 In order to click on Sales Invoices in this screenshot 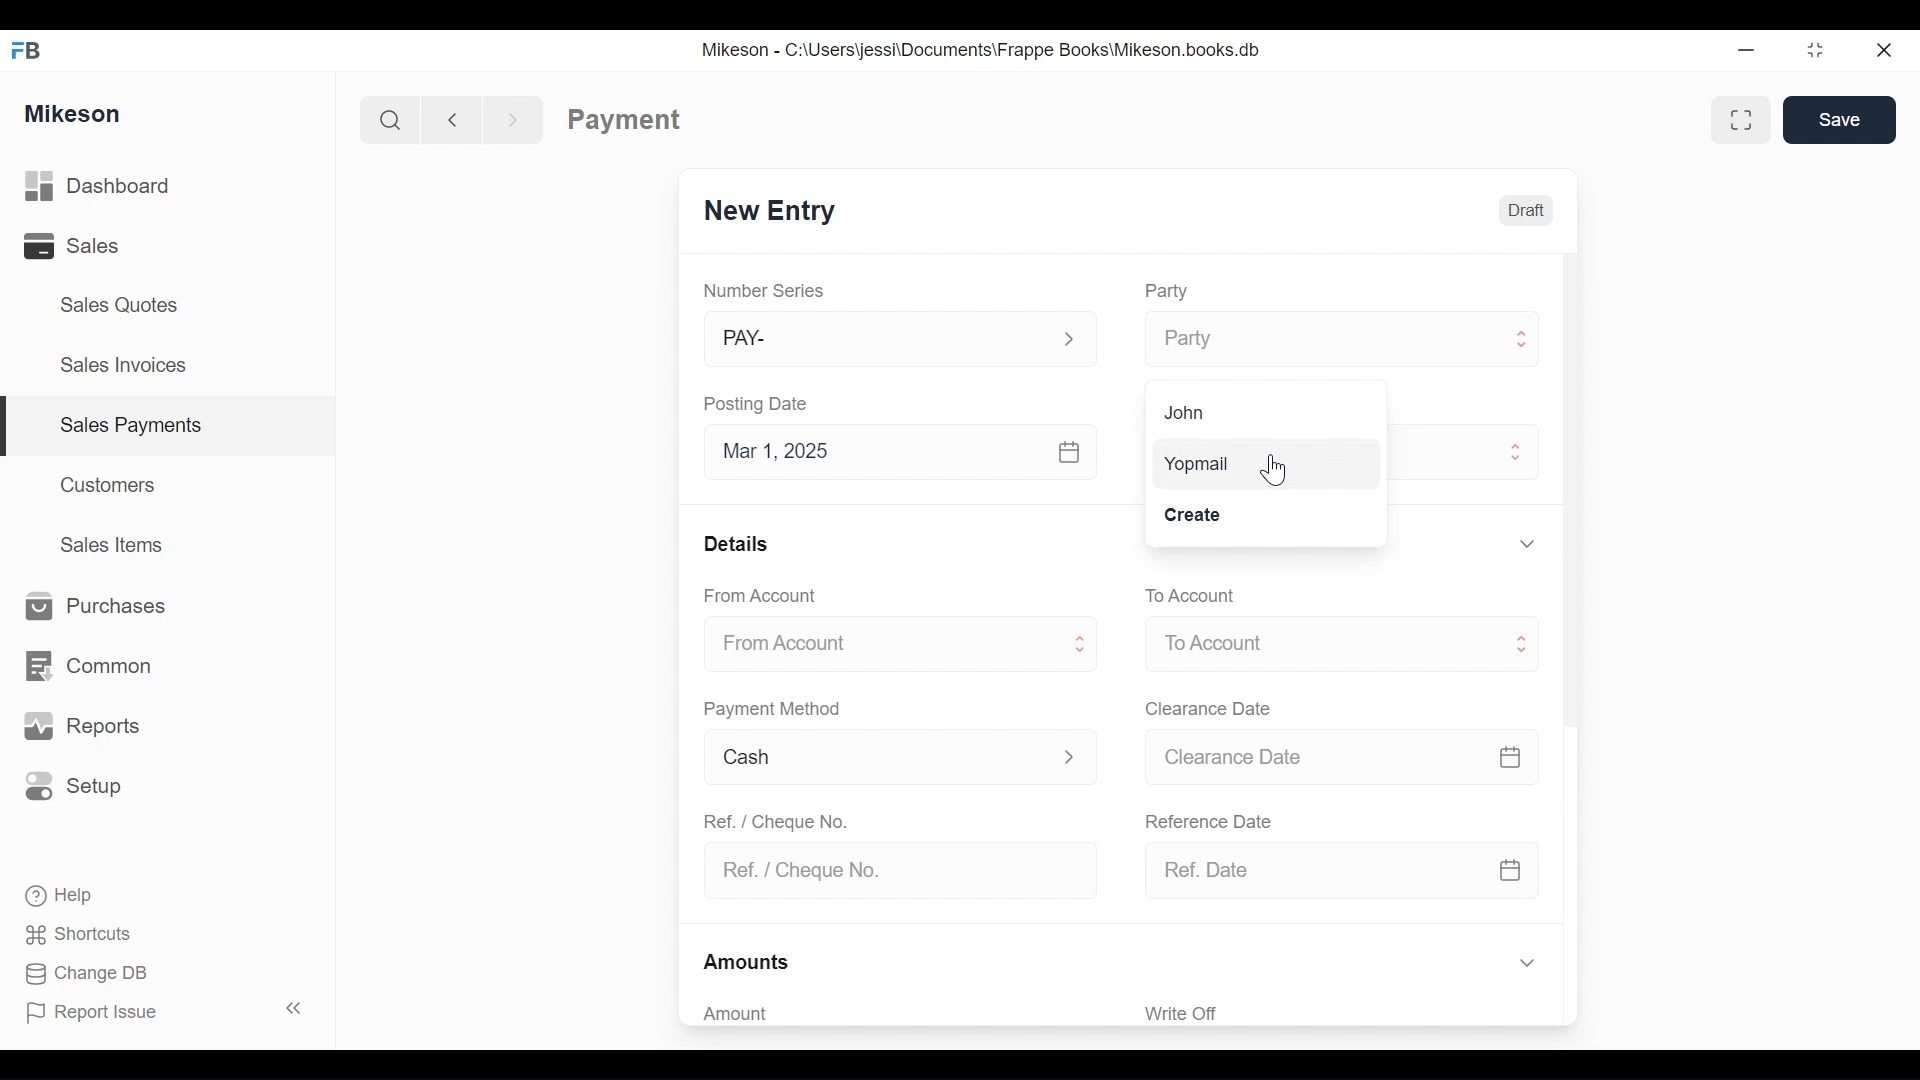, I will do `click(116, 367)`.